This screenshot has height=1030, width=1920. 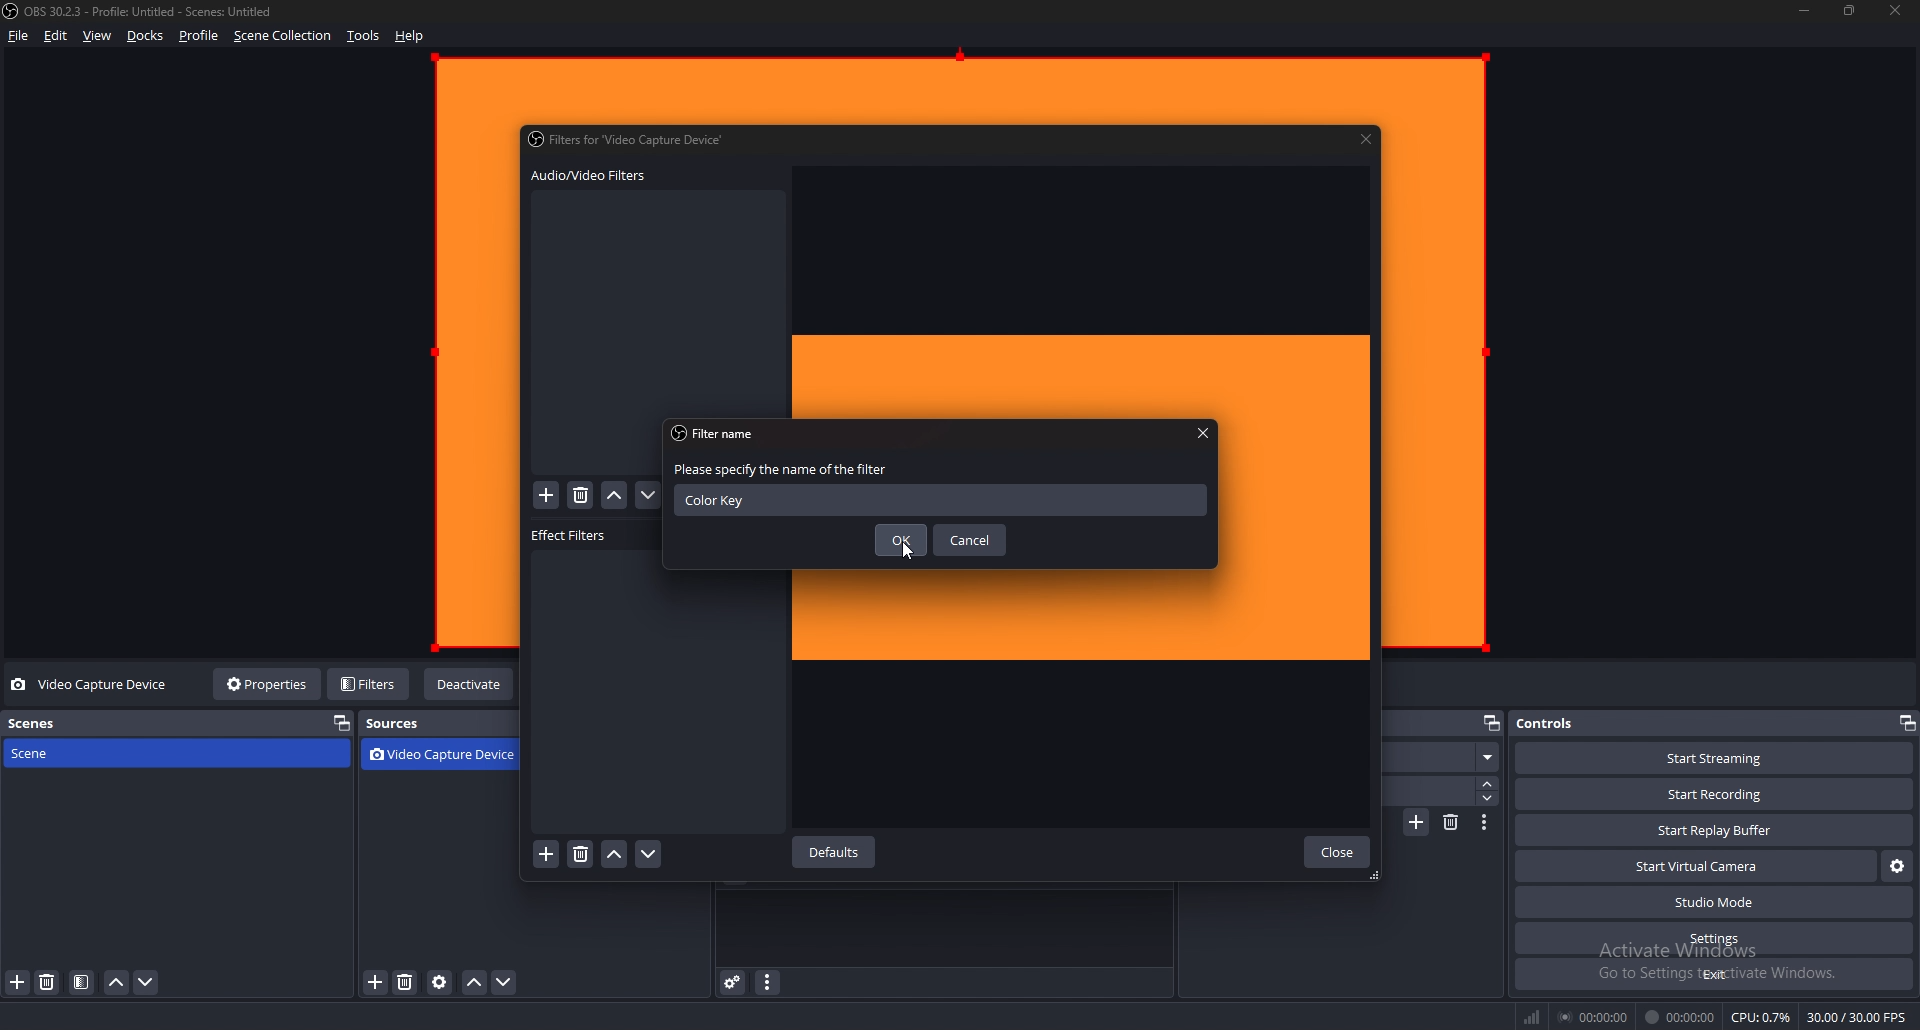 What do you see at coordinates (98, 36) in the screenshot?
I see `view` at bounding box center [98, 36].